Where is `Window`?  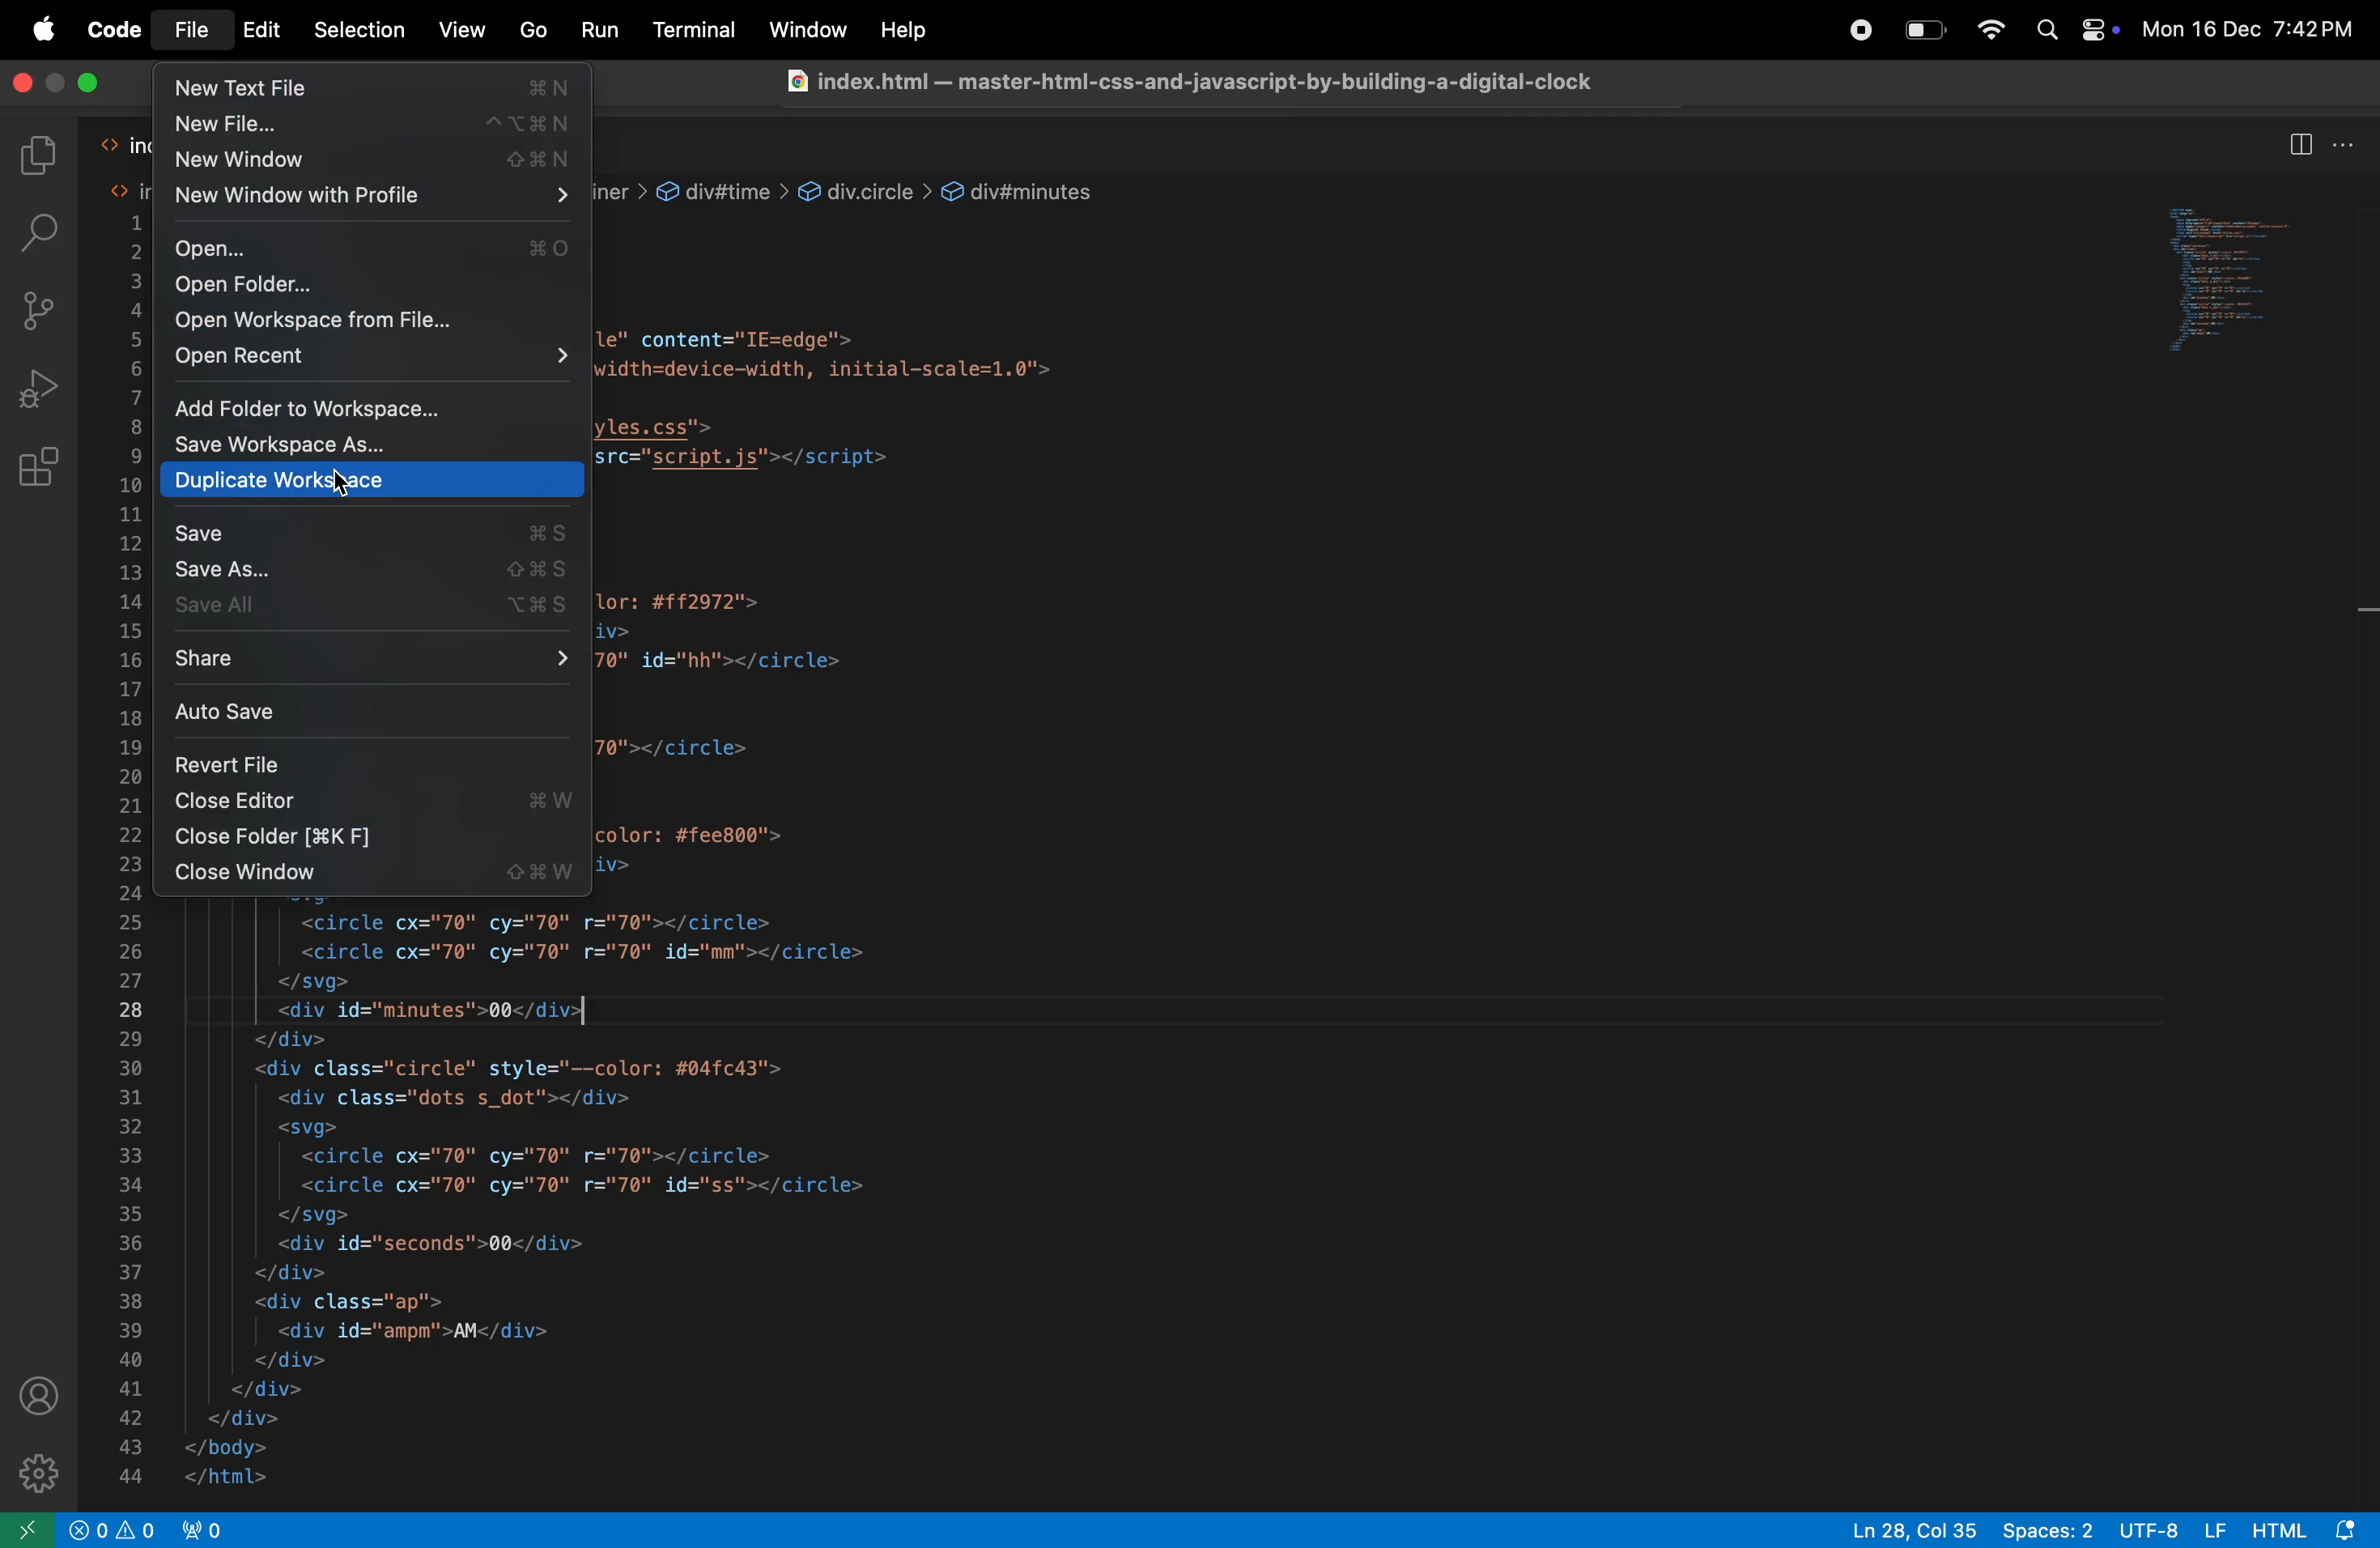 Window is located at coordinates (807, 29).